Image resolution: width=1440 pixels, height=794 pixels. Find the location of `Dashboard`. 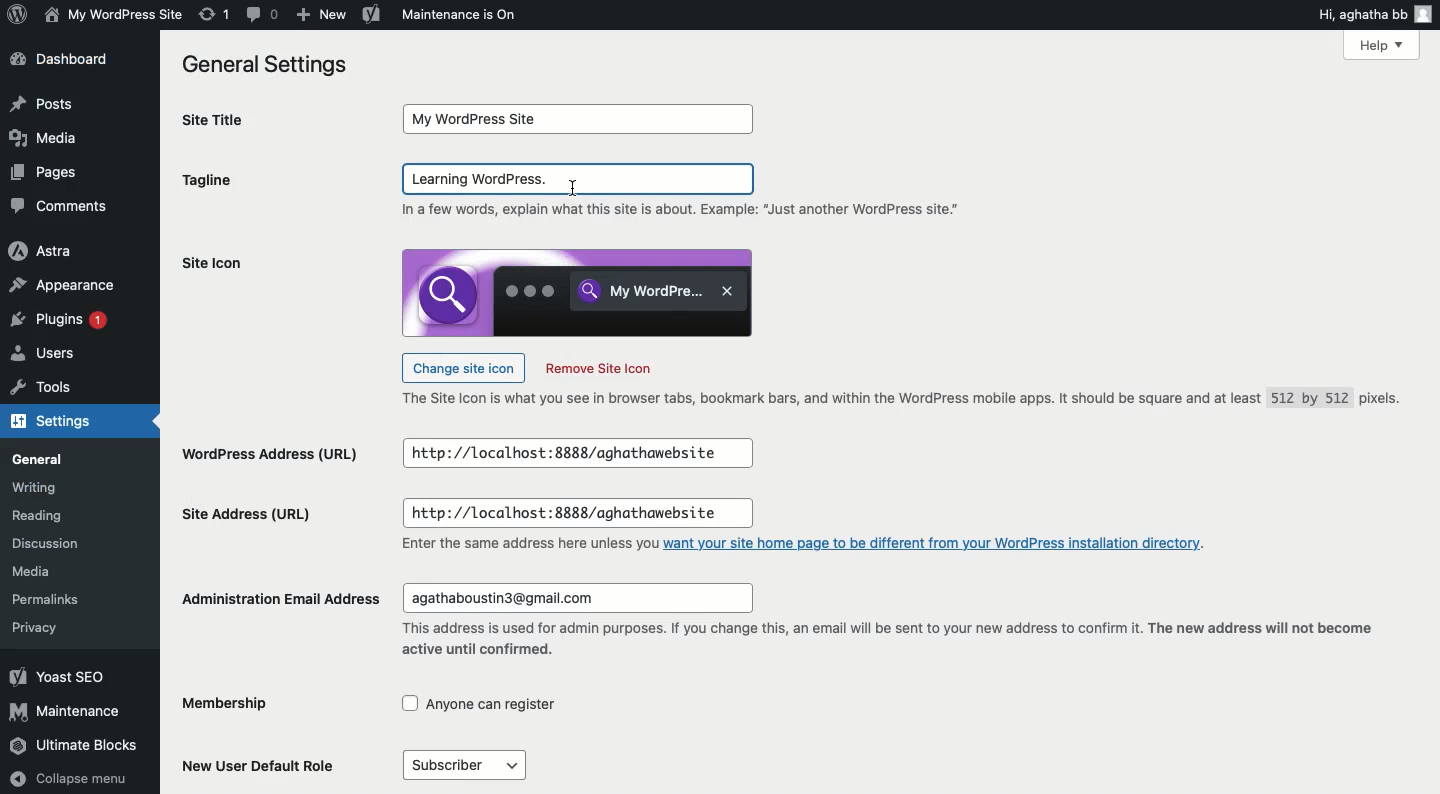

Dashboard is located at coordinates (67, 61).